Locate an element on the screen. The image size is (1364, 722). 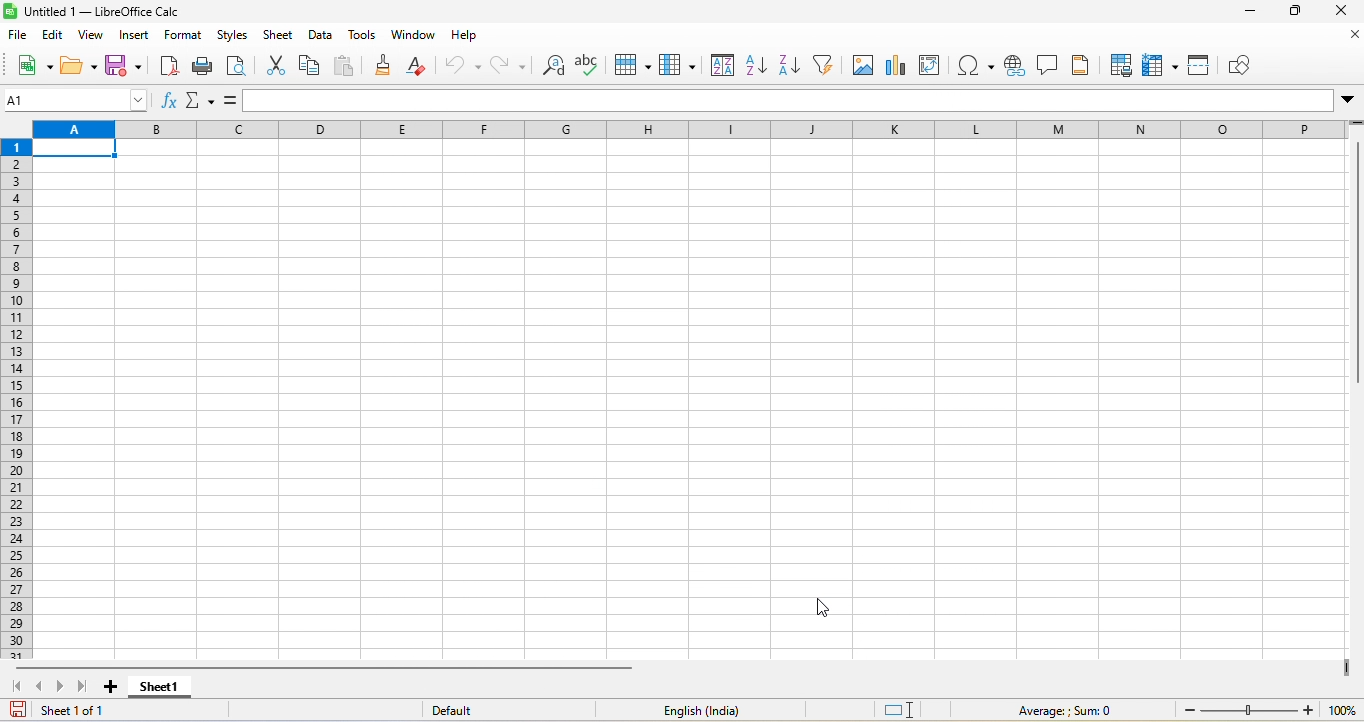
horizontal scroll bar is located at coordinates (324, 667).